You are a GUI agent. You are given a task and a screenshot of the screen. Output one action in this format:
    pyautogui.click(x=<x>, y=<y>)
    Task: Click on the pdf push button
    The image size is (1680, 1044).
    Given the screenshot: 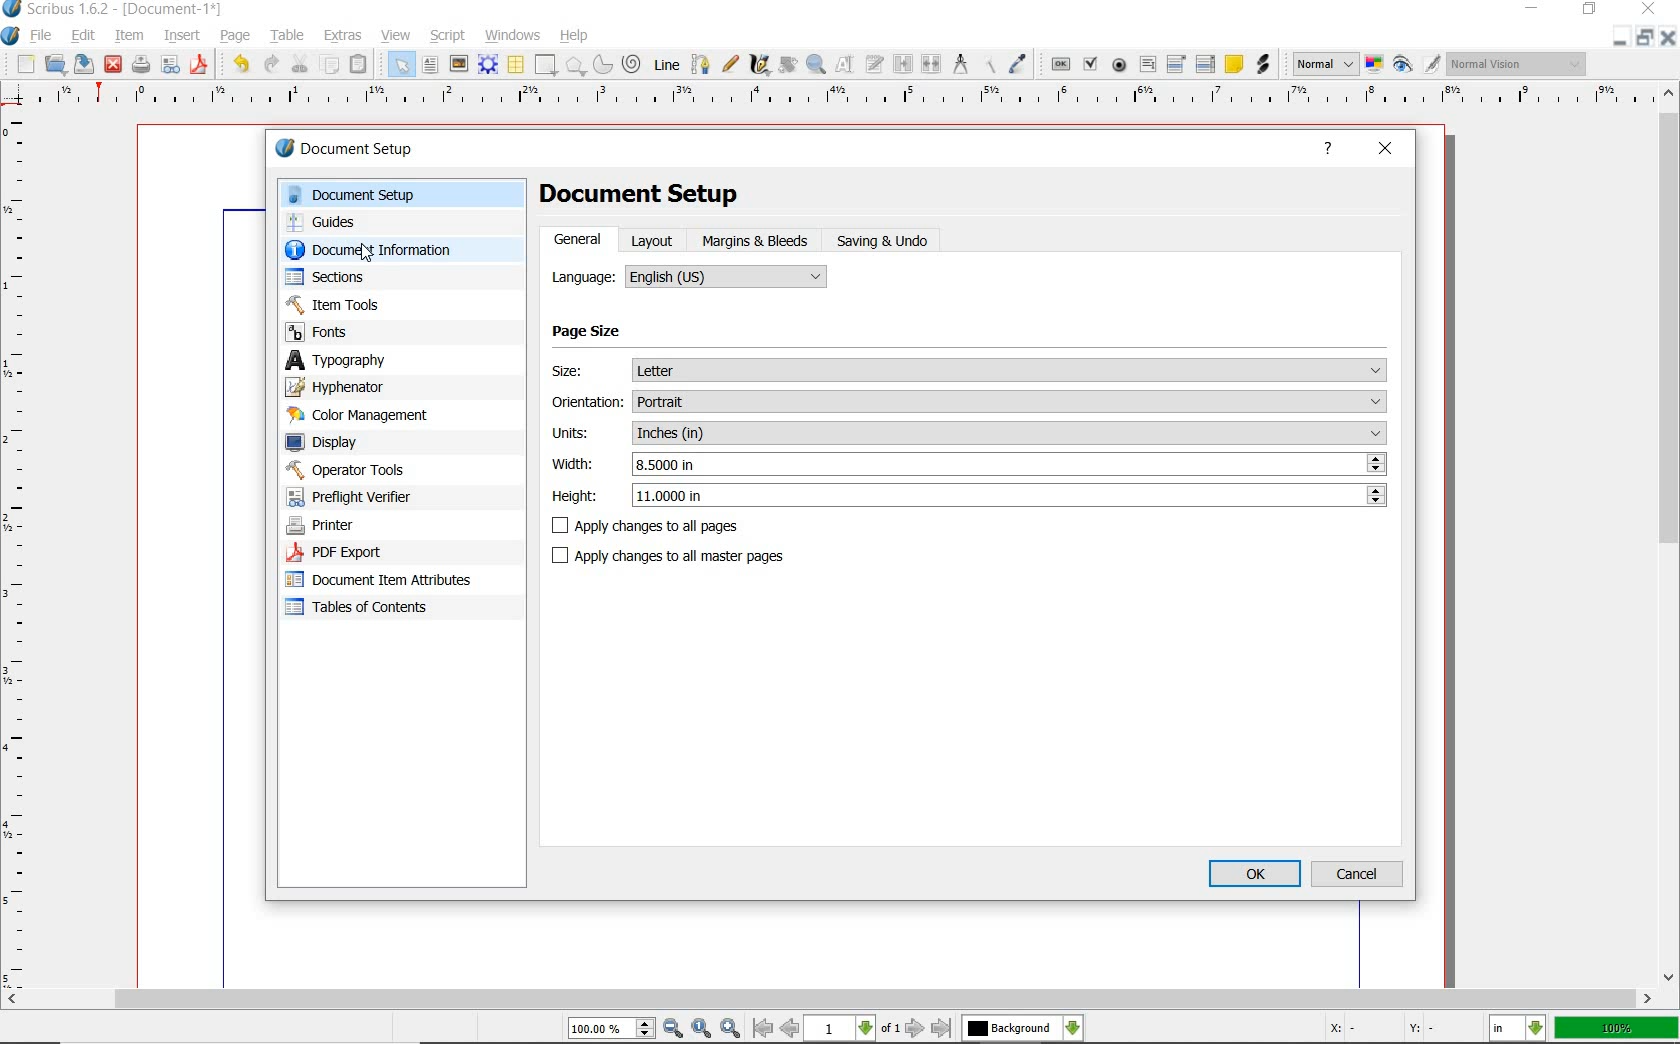 What is the action you would take?
    pyautogui.click(x=1059, y=64)
    